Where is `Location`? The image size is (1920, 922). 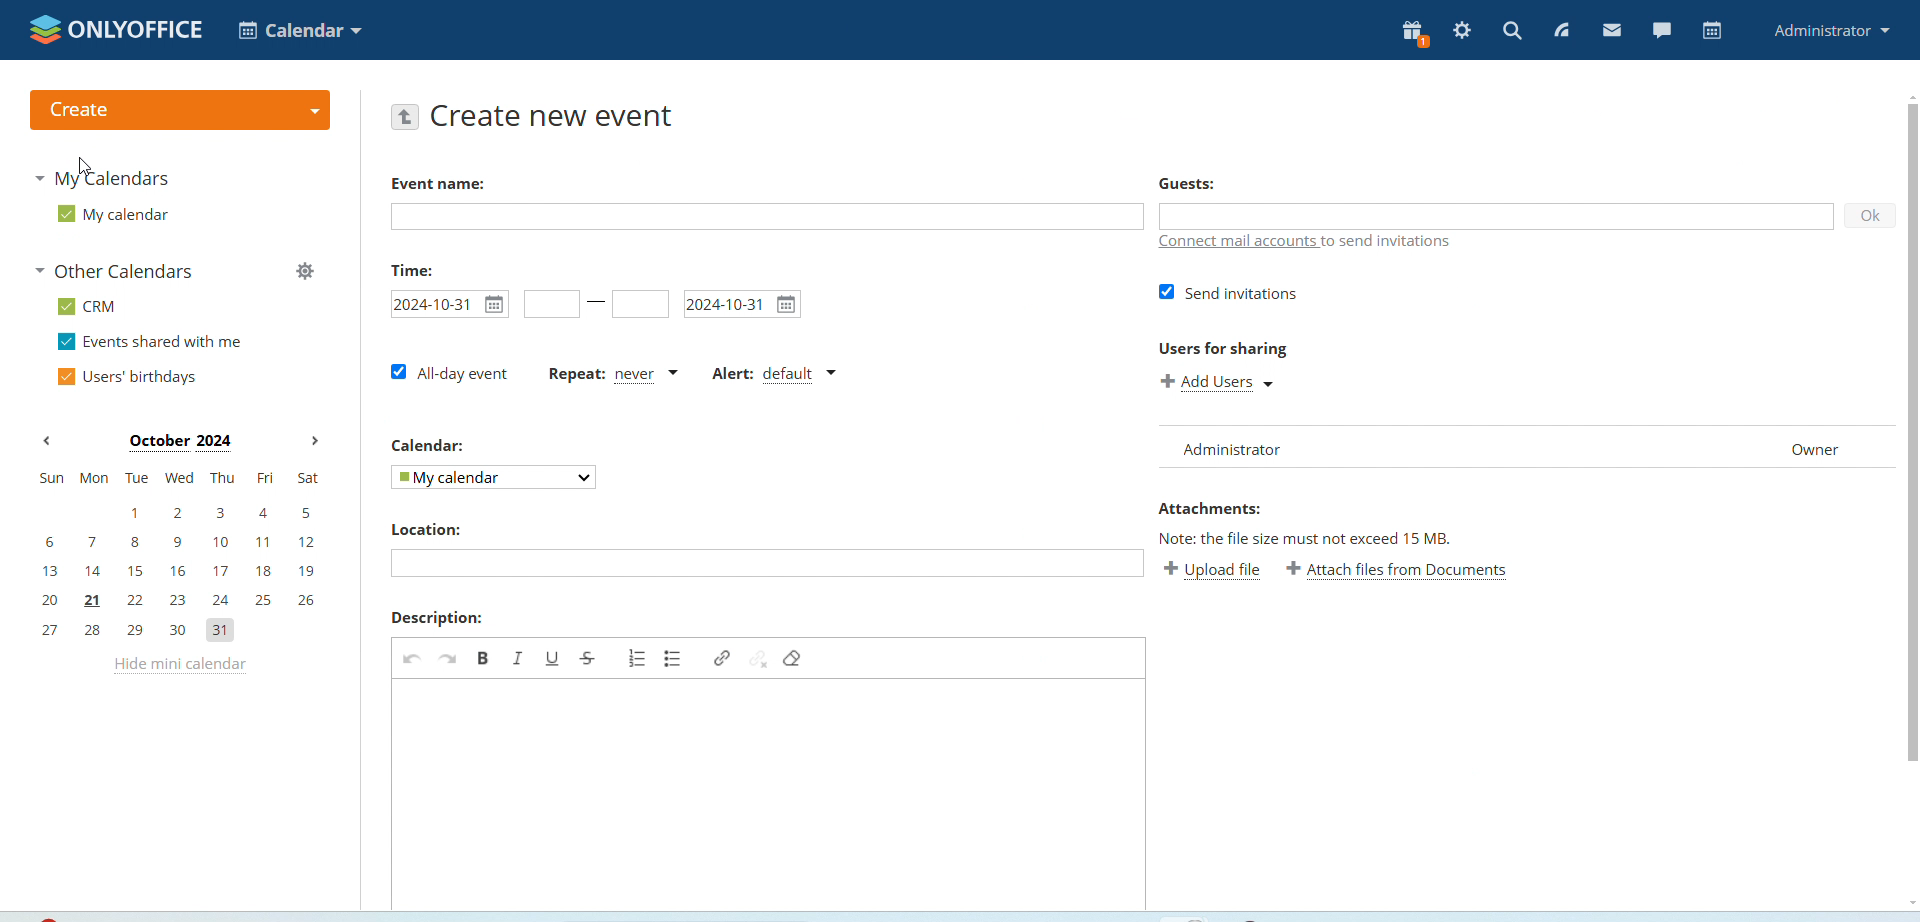
Location is located at coordinates (426, 530).